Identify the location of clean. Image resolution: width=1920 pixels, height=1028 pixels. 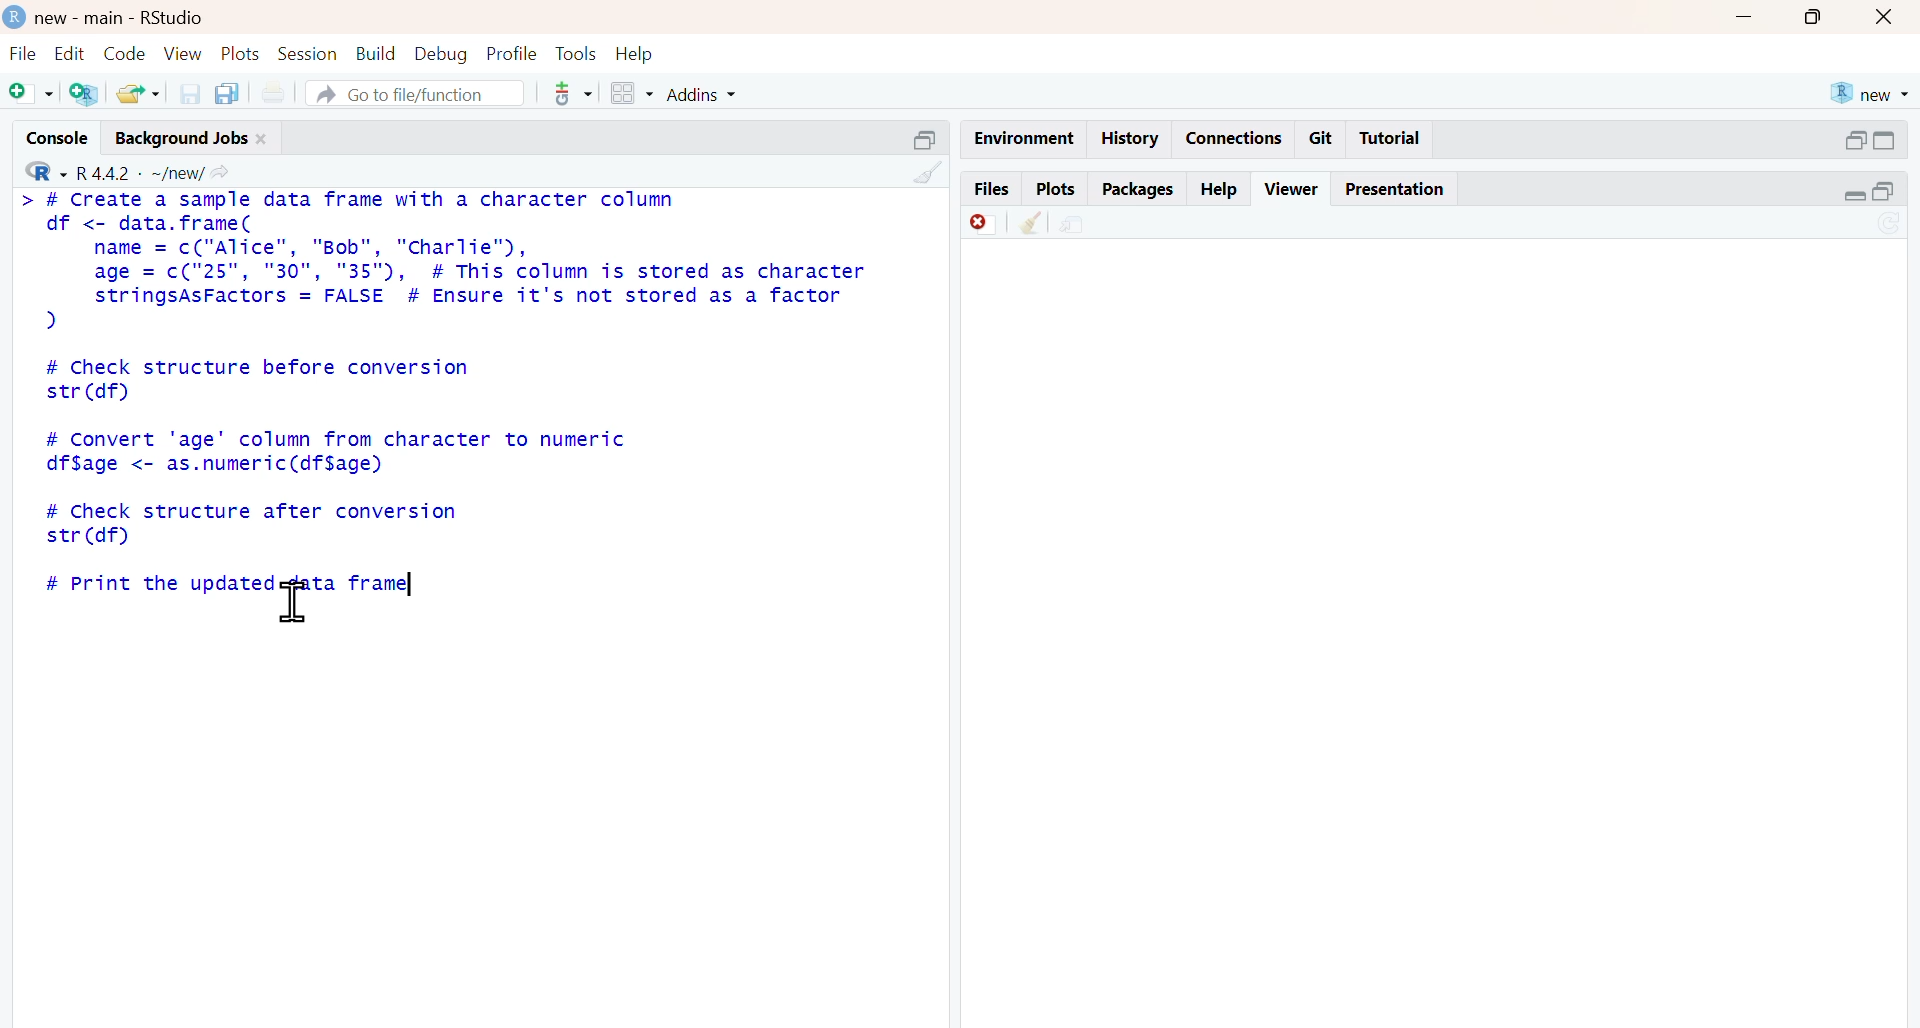
(930, 173).